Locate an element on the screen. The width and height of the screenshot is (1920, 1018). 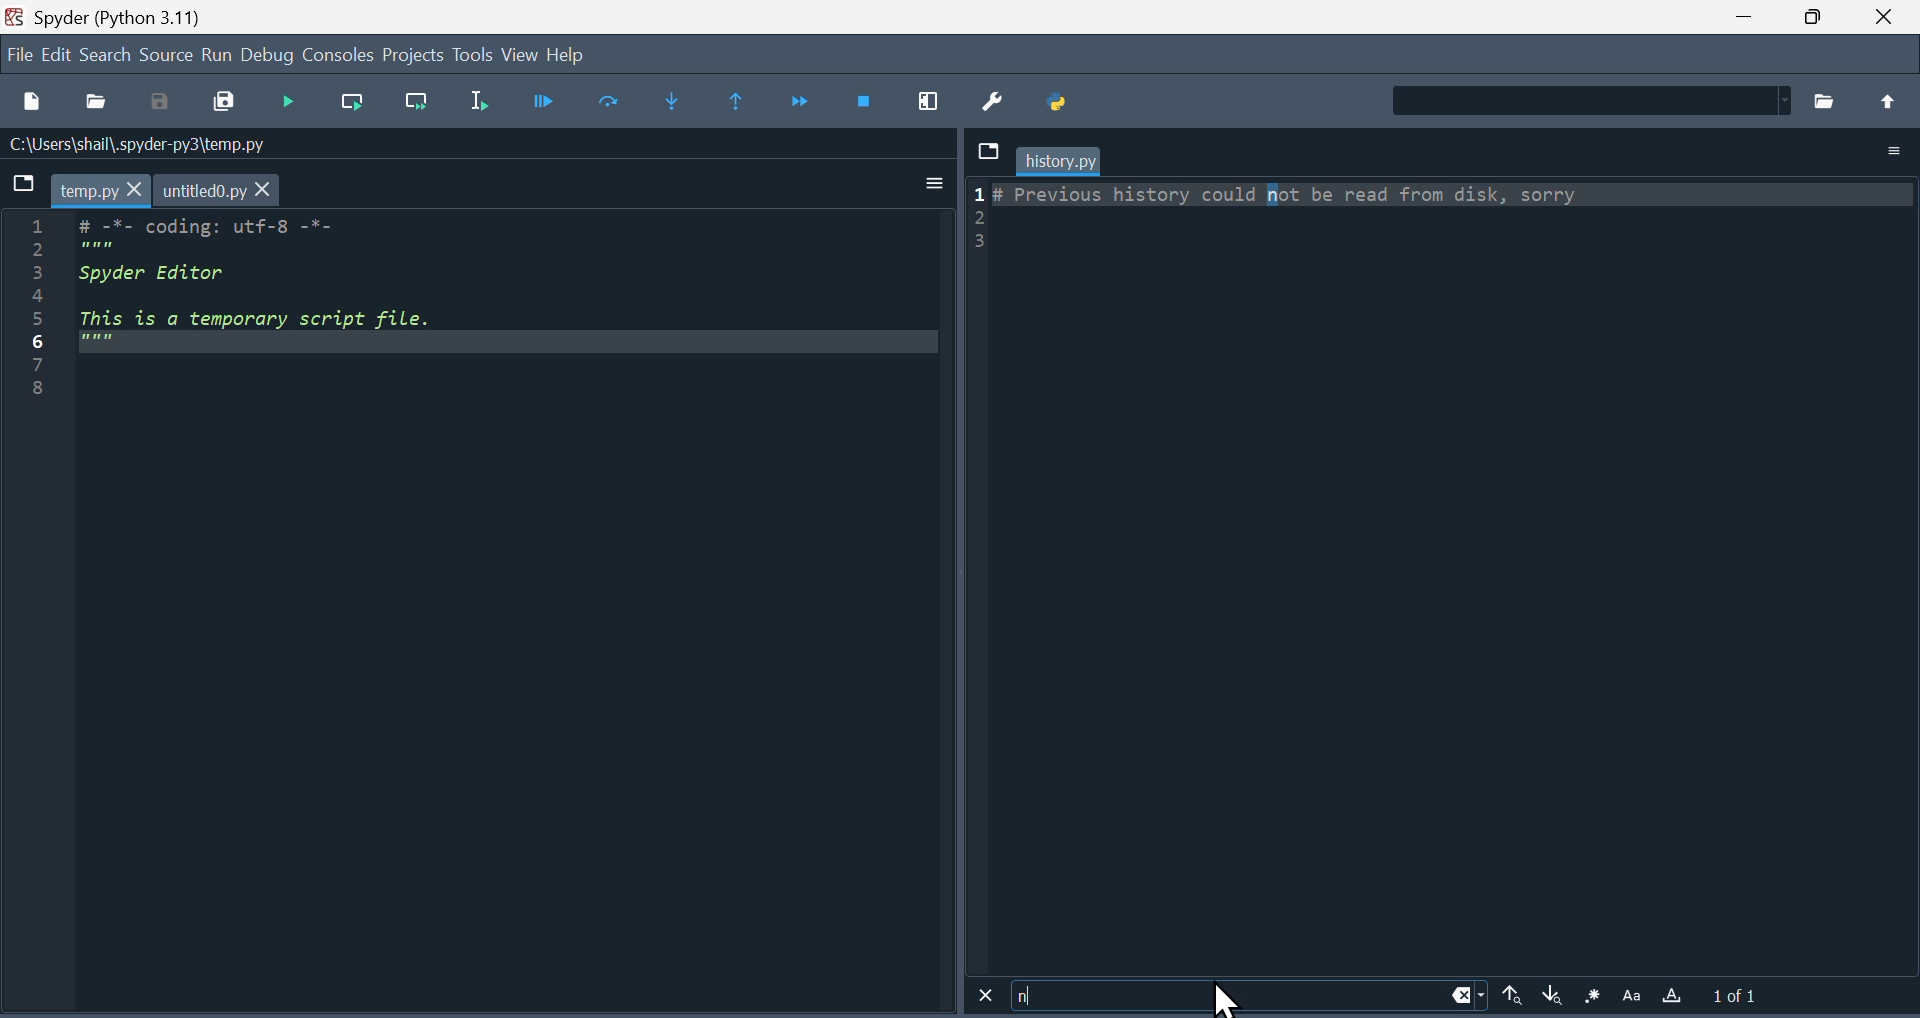
Save as is located at coordinates (165, 102).